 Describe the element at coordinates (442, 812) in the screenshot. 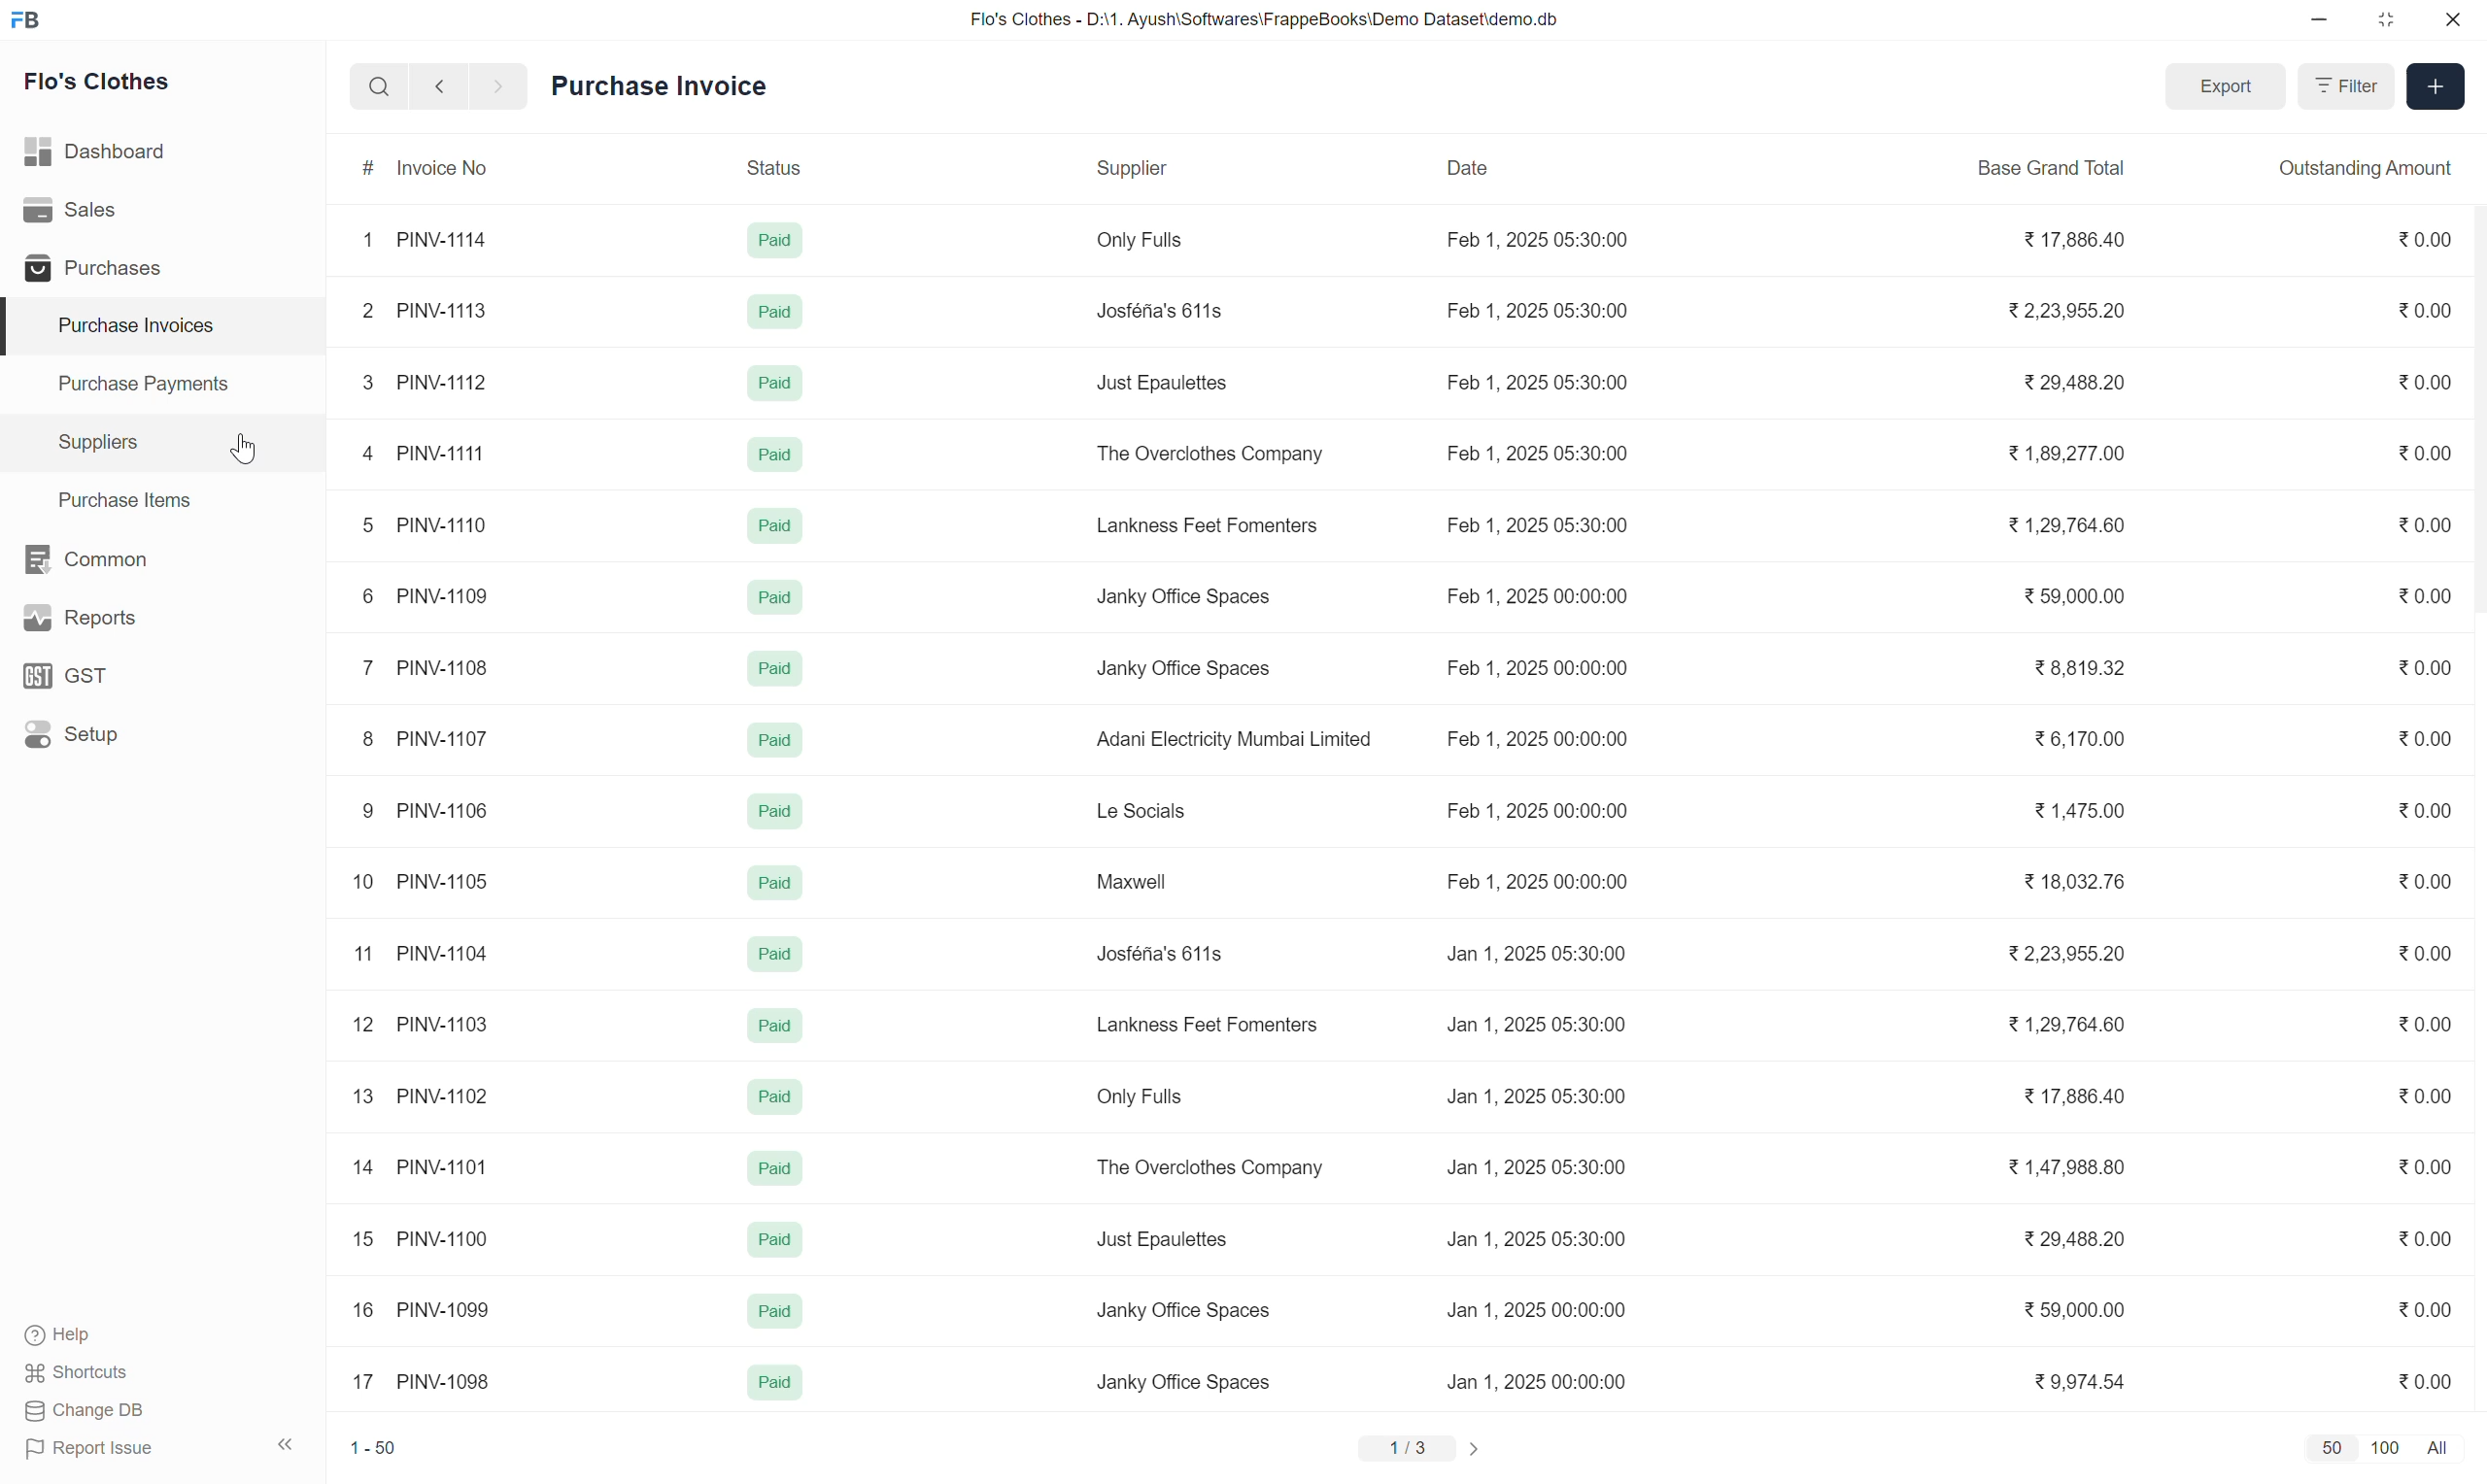

I see `PINV-1106` at that location.